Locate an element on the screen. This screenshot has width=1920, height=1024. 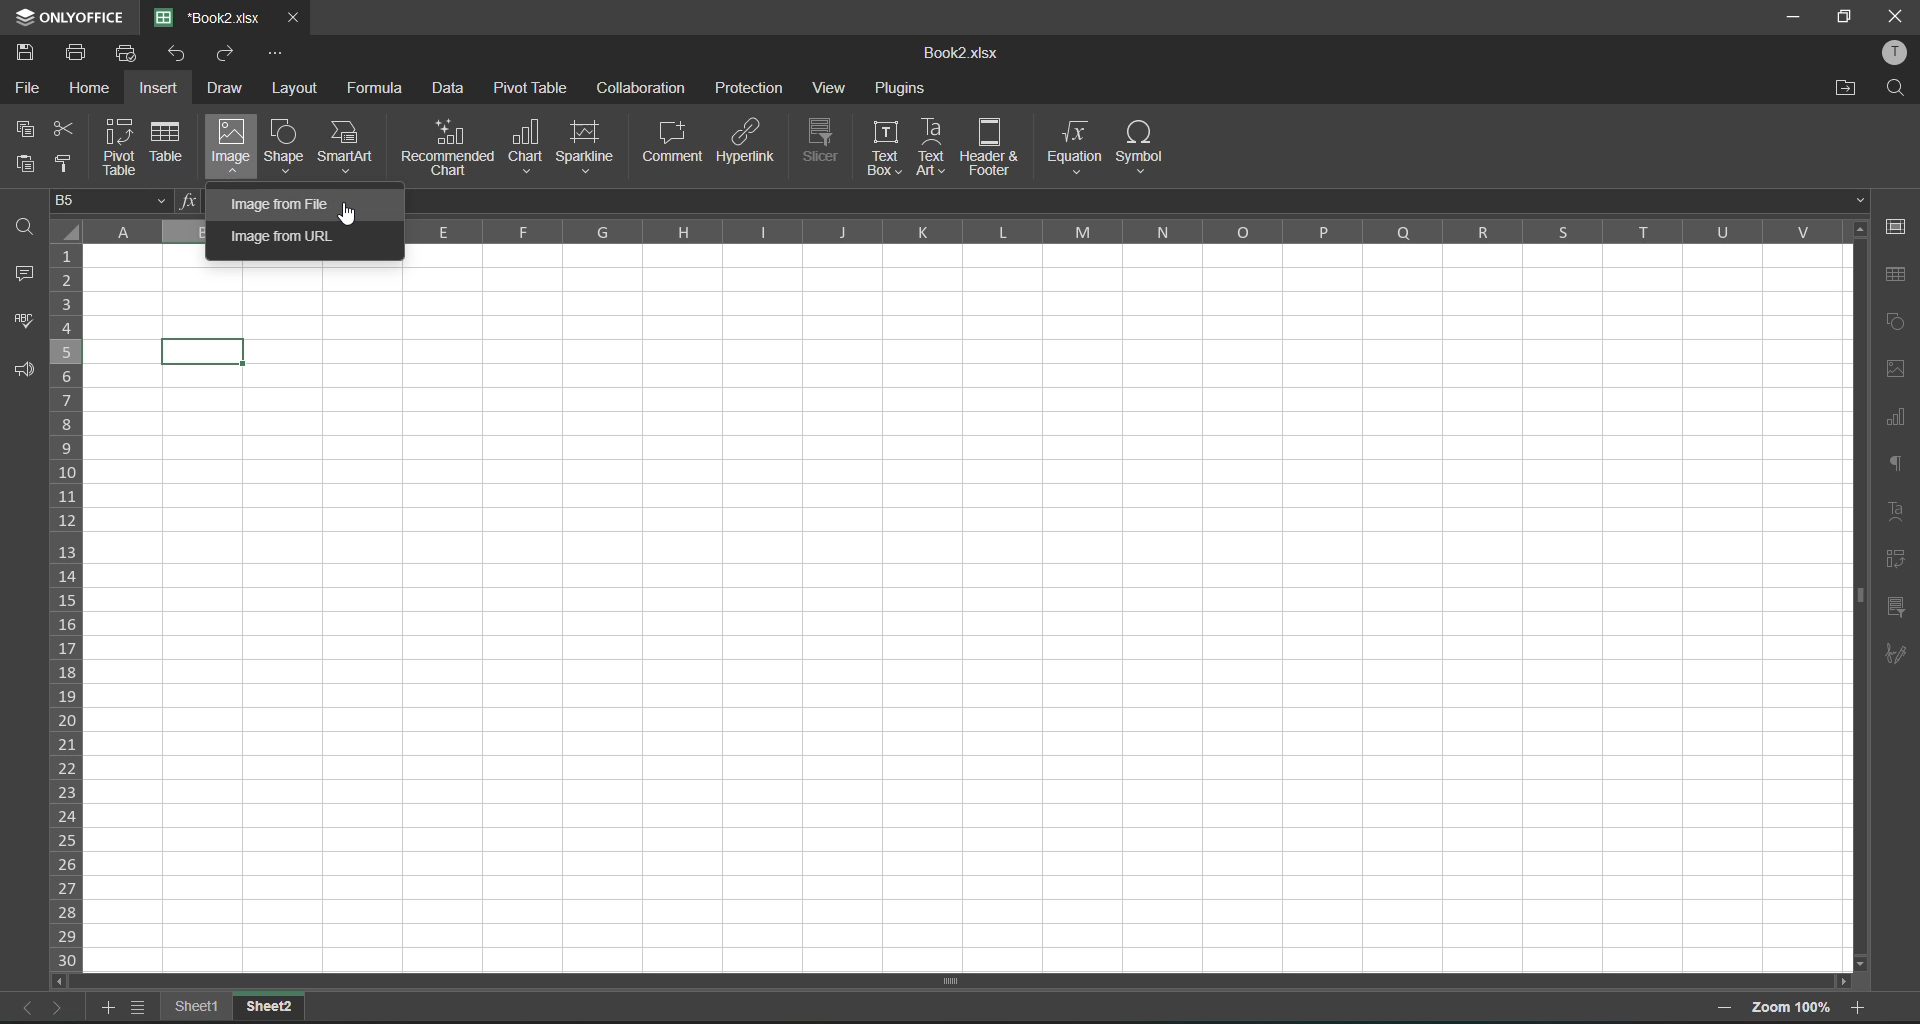
layout is located at coordinates (295, 89).